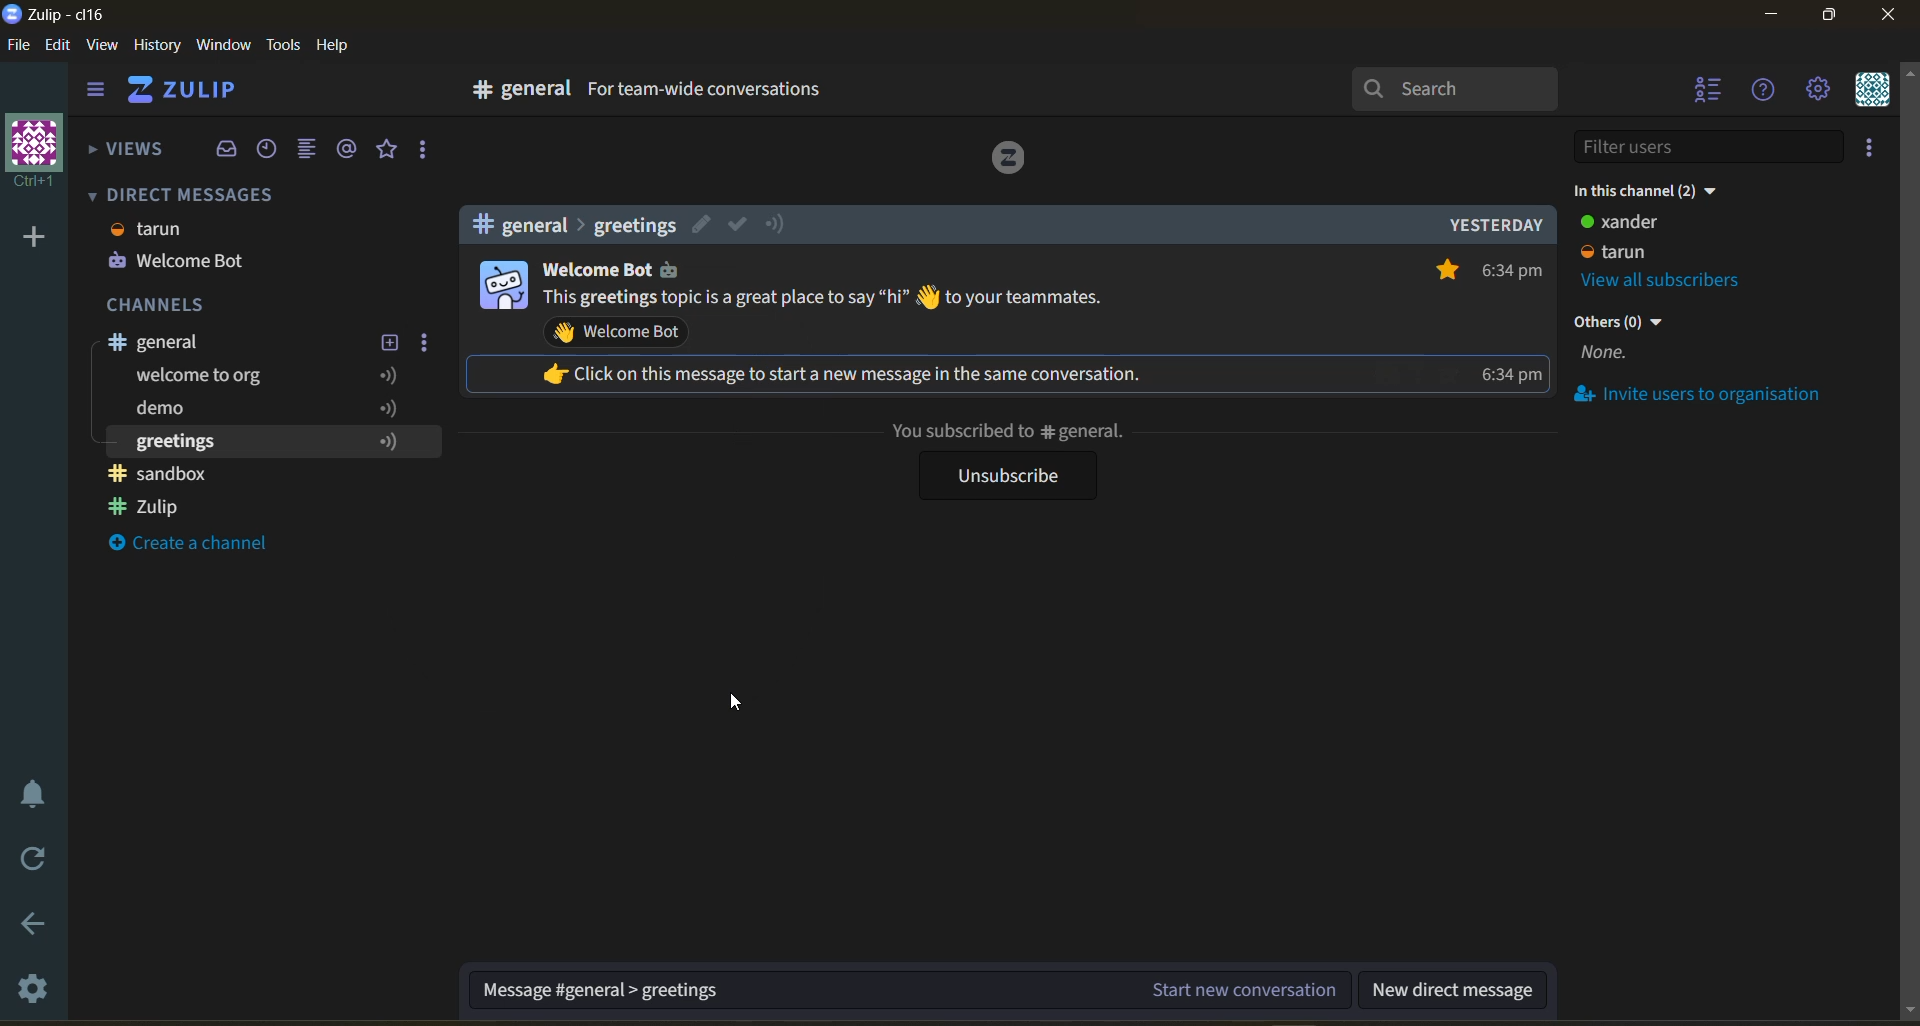 This screenshot has height=1026, width=1920. Describe the element at coordinates (1642, 238) in the screenshot. I see `user status` at that location.